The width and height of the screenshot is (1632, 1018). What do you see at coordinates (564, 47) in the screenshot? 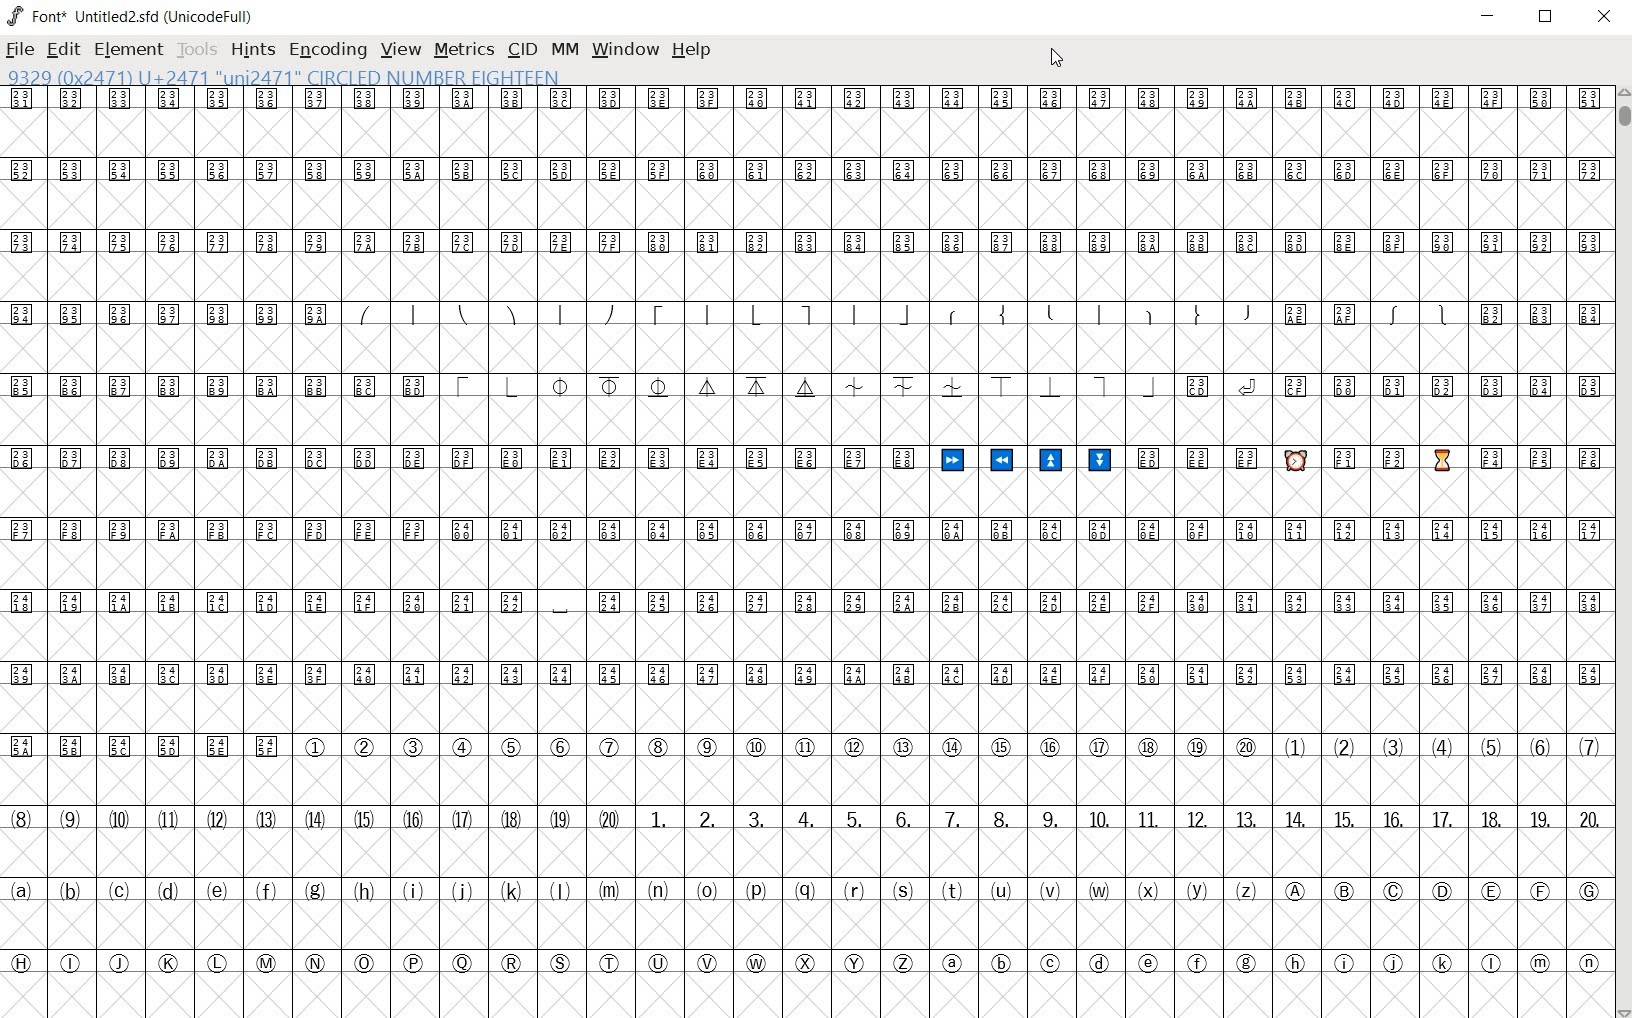
I see `mm` at bounding box center [564, 47].